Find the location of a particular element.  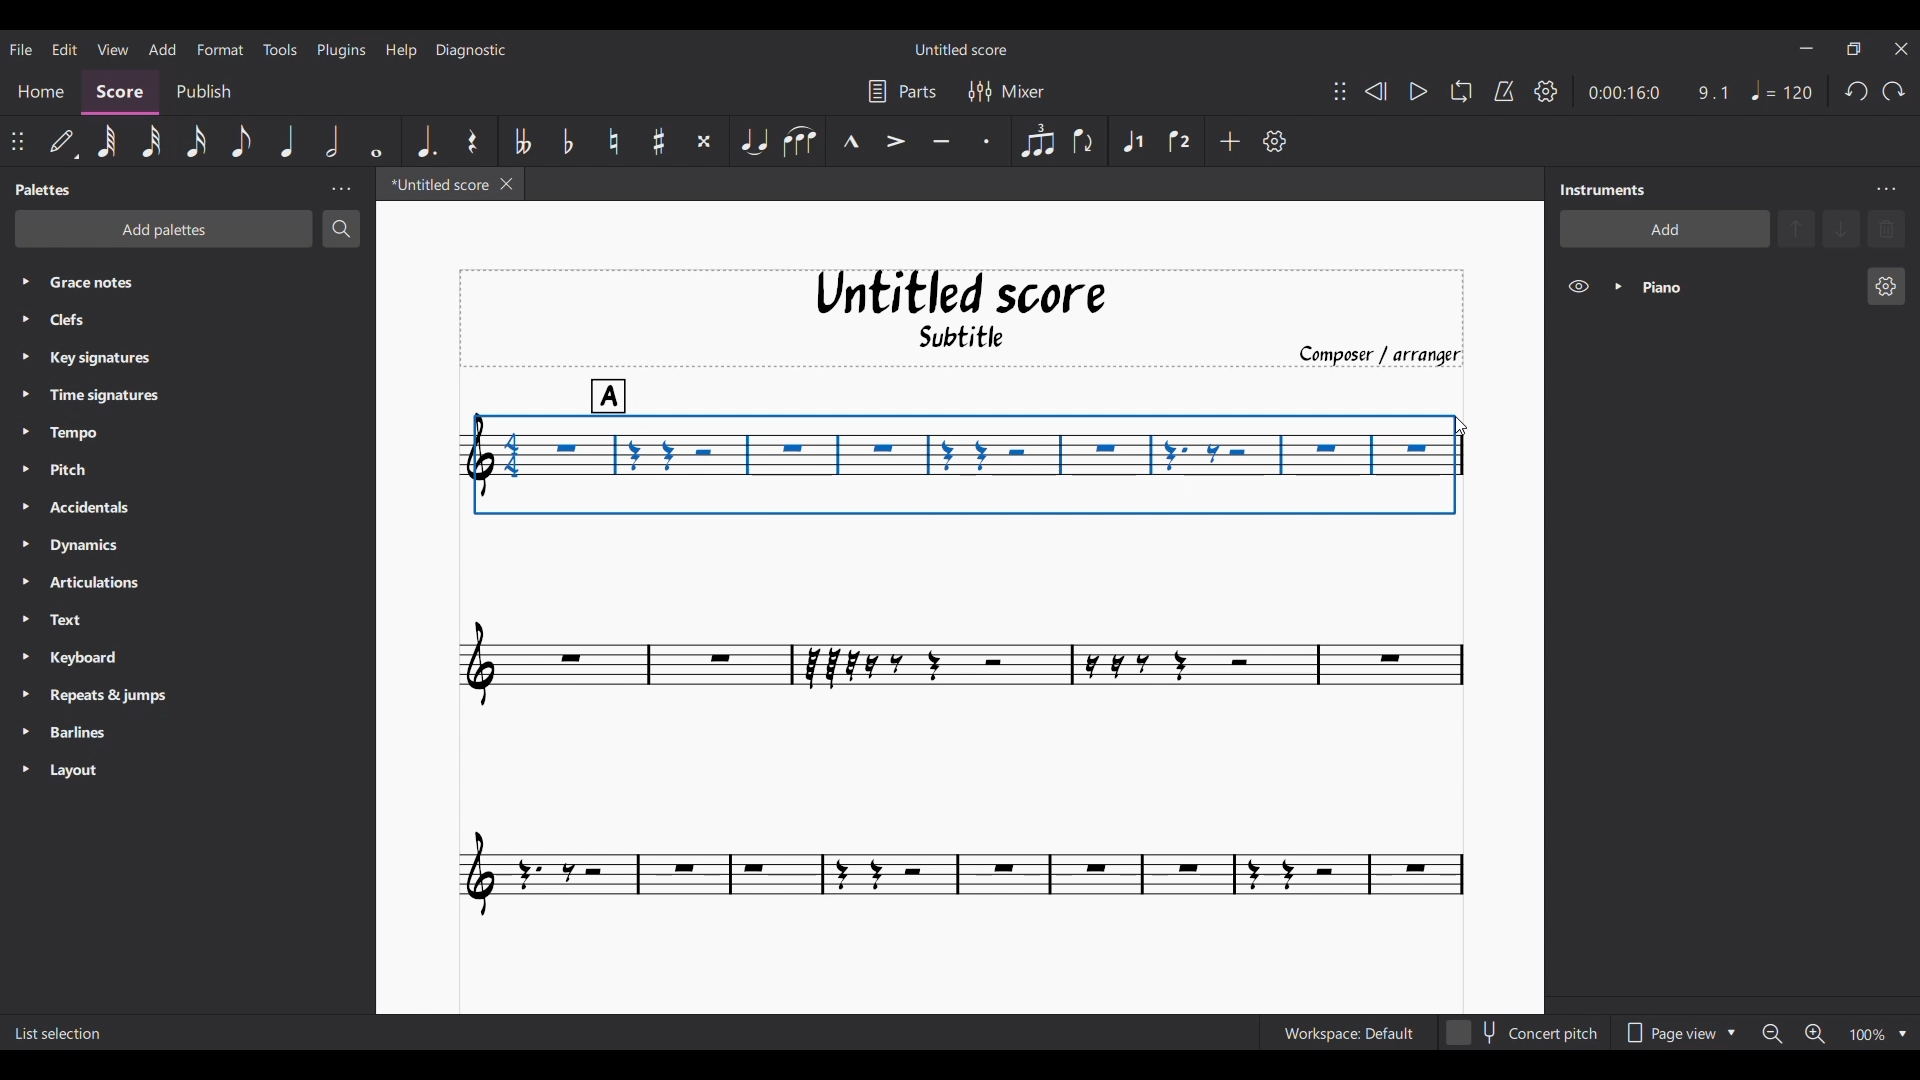

Palette title is located at coordinates (45, 190).